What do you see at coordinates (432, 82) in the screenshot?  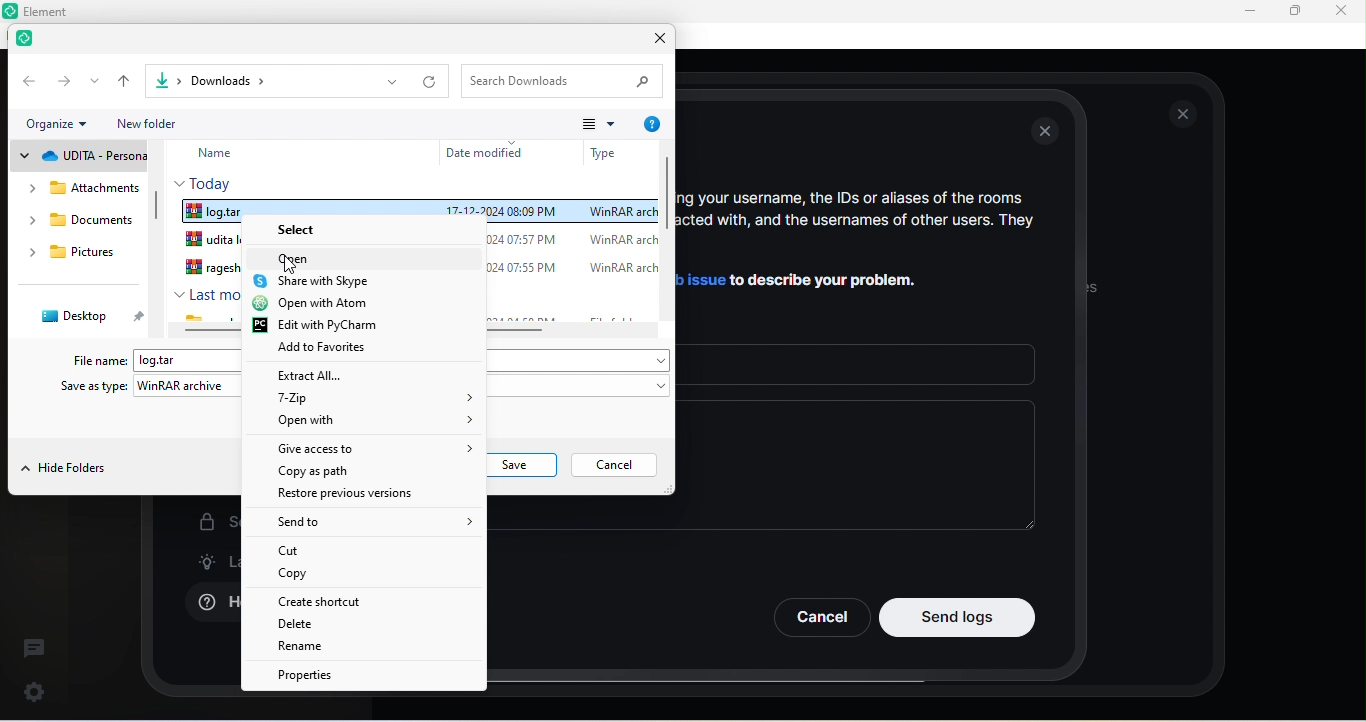 I see `refresh` at bounding box center [432, 82].